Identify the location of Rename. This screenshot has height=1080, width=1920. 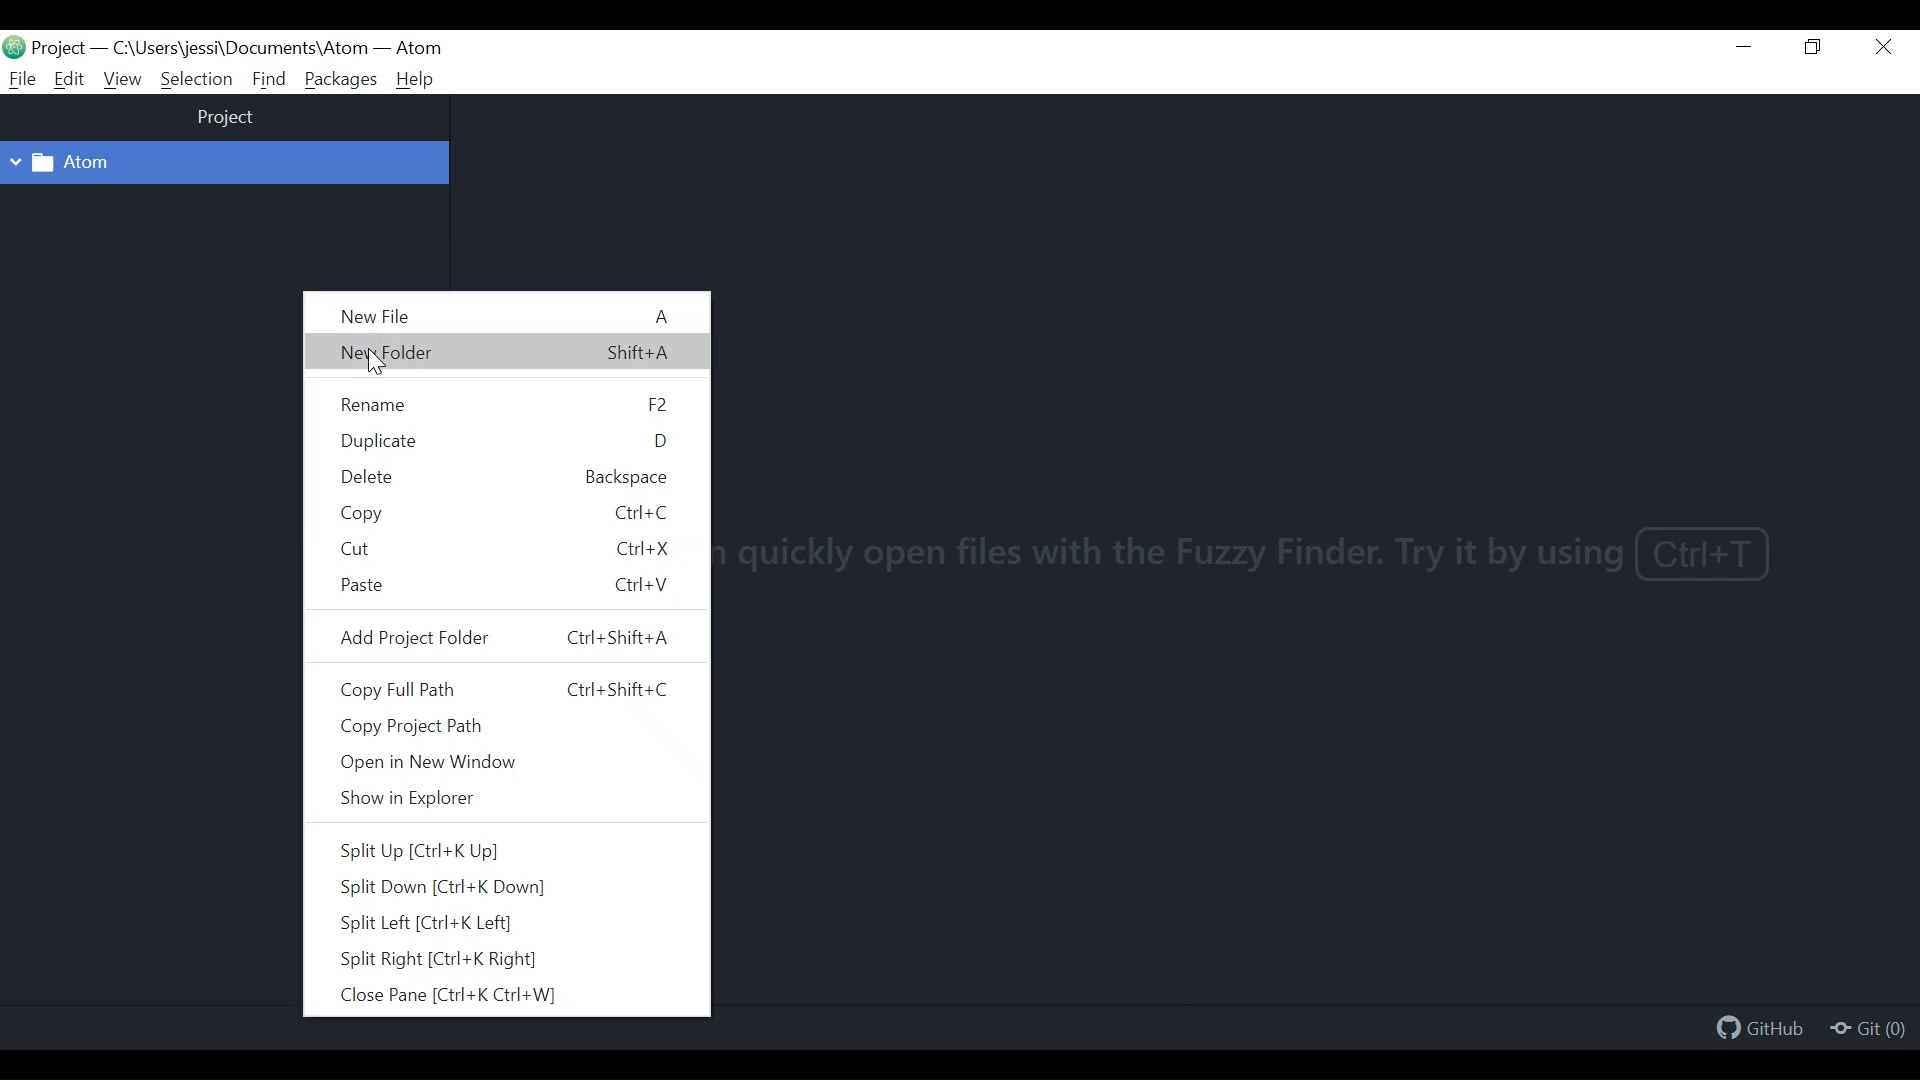
(377, 404).